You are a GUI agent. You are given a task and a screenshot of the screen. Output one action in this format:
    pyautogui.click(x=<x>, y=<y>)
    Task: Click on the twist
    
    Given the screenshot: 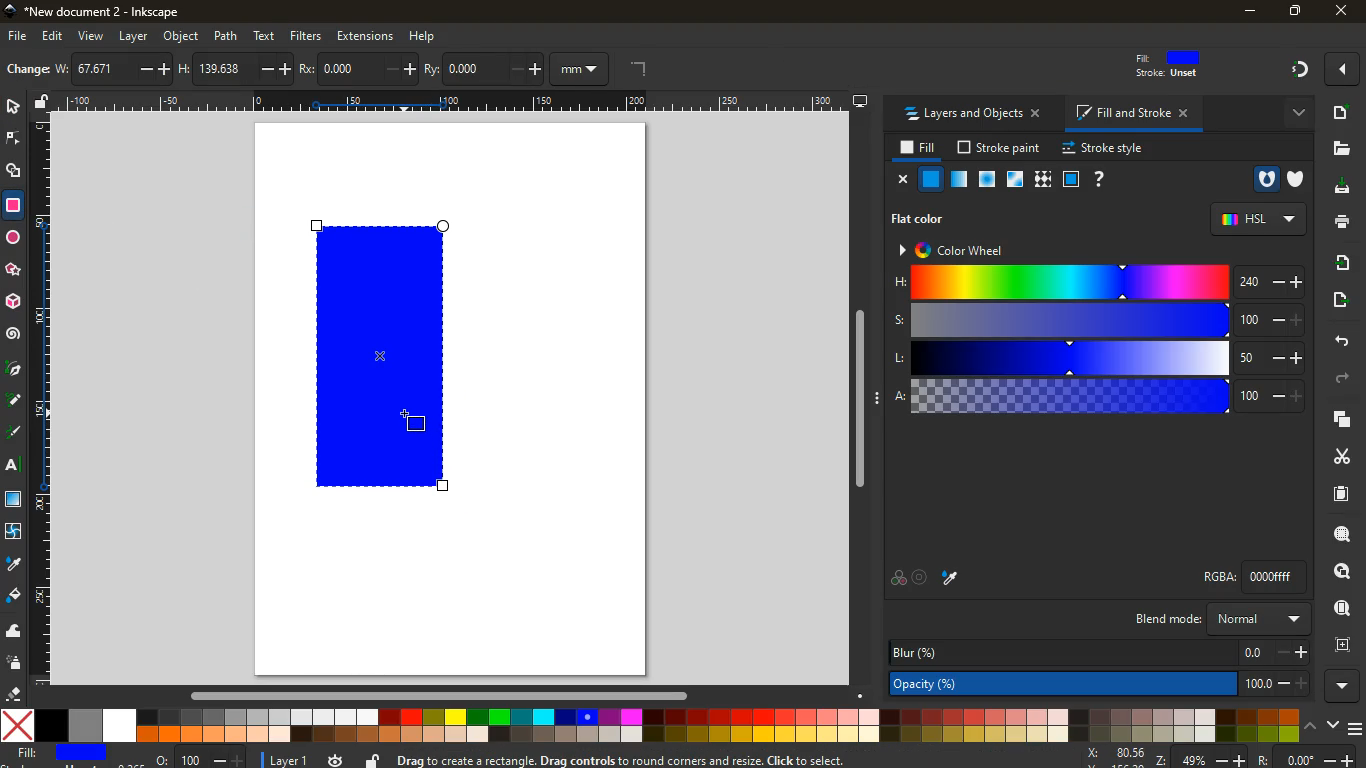 What is the action you would take?
    pyautogui.click(x=15, y=533)
    